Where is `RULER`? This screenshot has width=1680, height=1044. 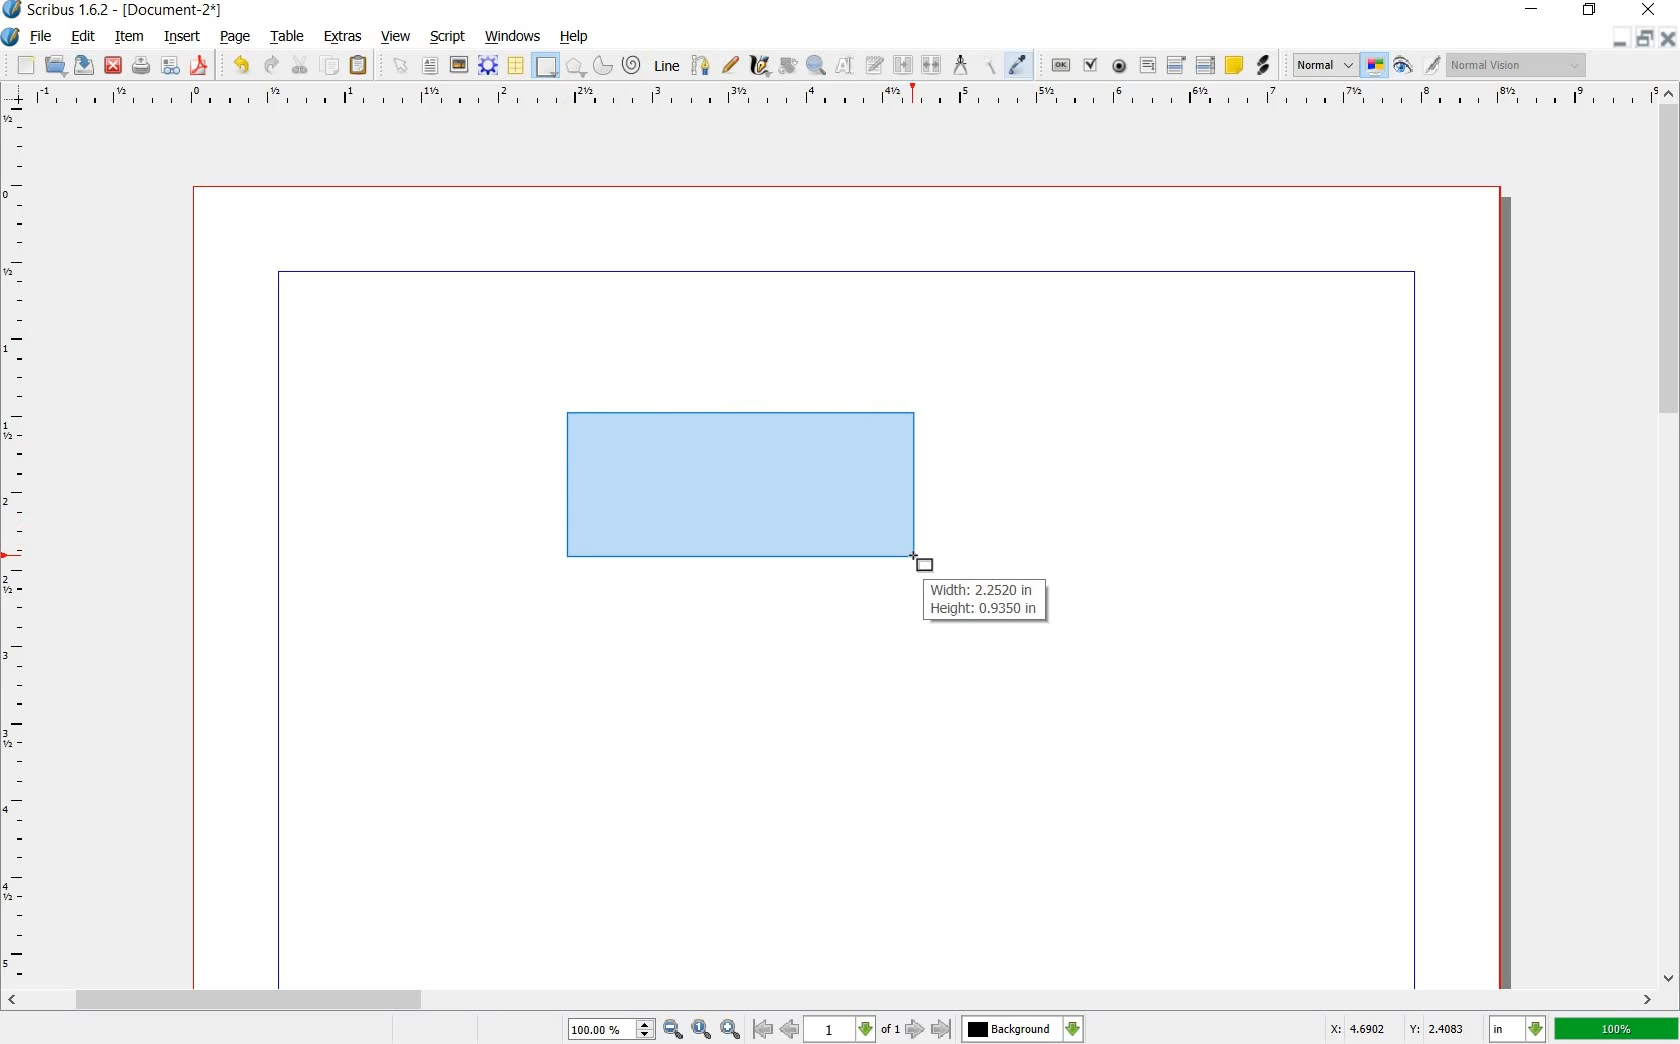
RULER is located at coordinates (17, 544).